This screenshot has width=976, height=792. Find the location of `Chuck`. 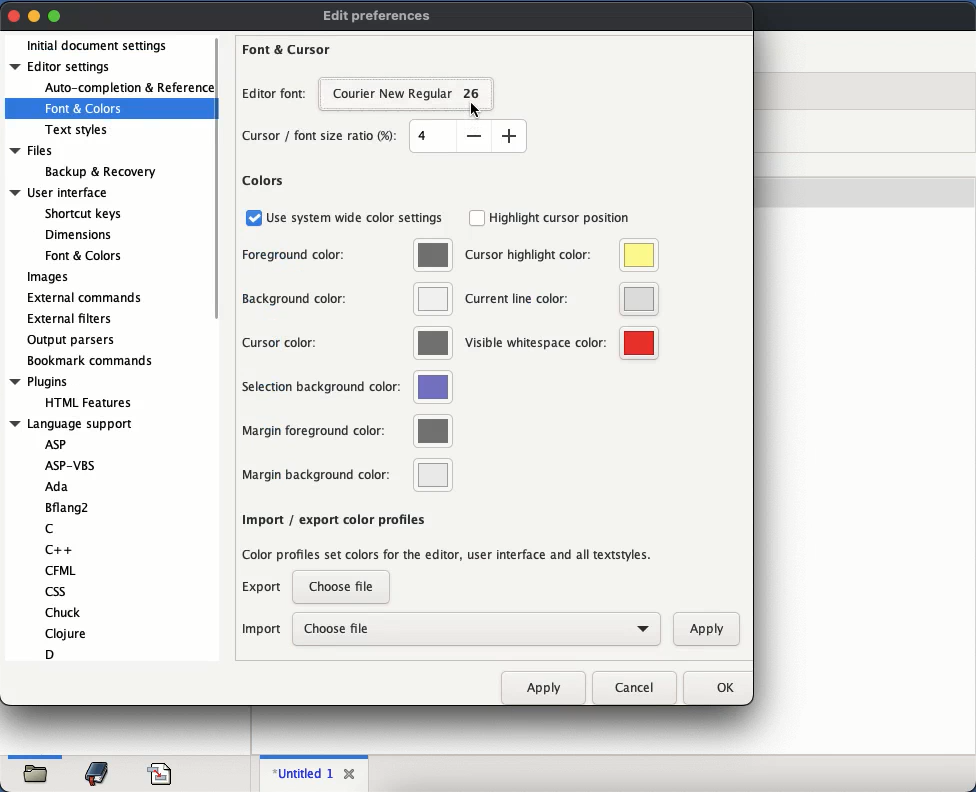

Chuck is located at coordinates (65, 612).